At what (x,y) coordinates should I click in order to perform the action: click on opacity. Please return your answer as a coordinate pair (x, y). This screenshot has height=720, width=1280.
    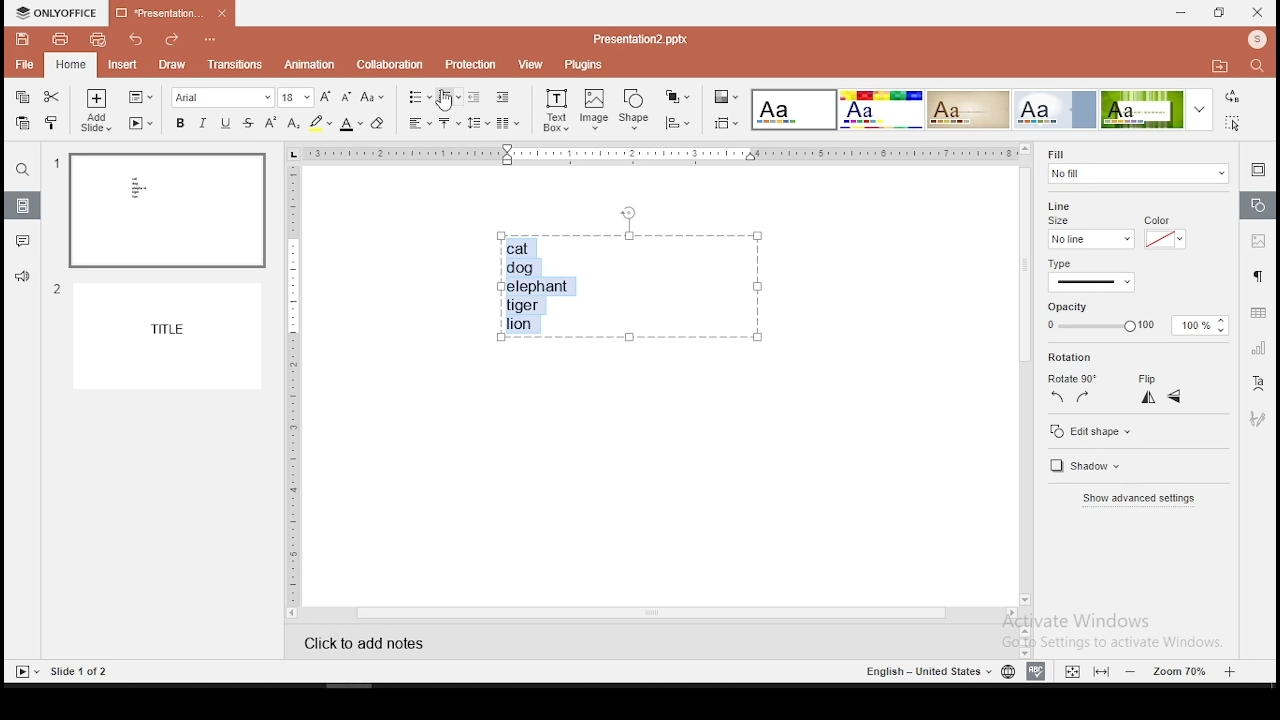
    Looking at the image, I should click on (1137, 318).